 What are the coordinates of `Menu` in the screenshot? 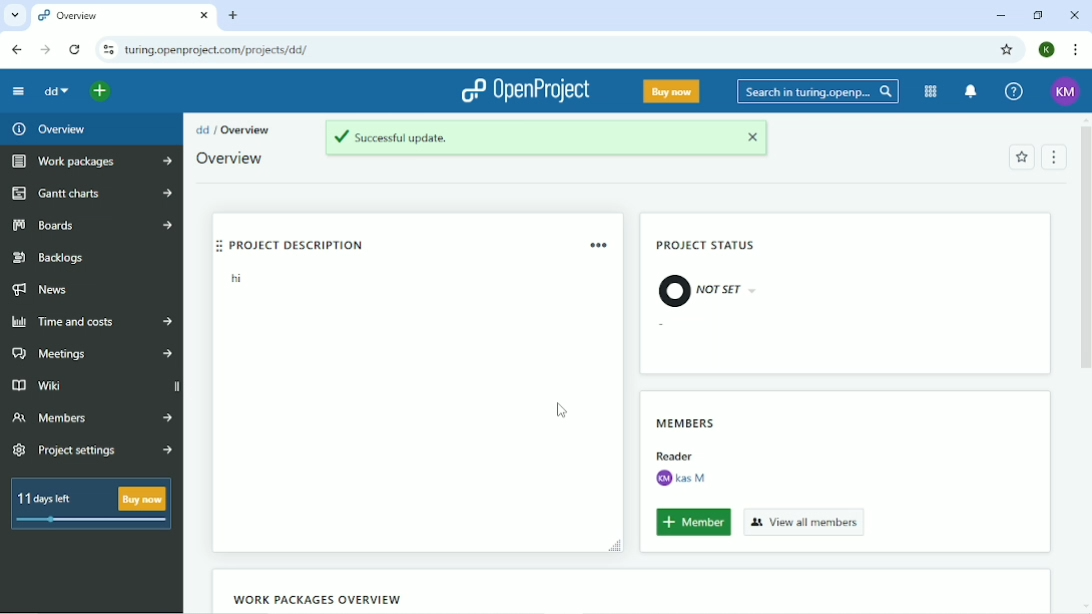 It's located at (1055, 156).